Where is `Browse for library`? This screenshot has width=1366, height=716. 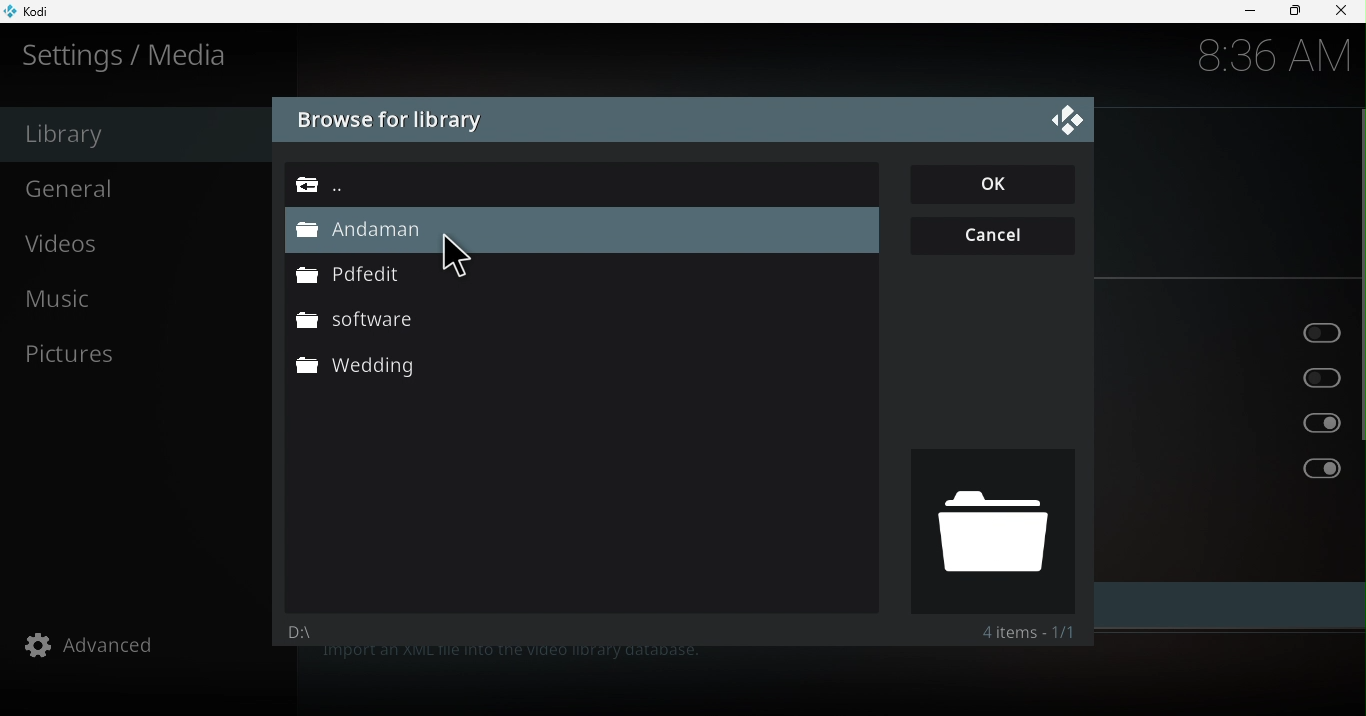
Browse for library is located at coordinates (389, 121).